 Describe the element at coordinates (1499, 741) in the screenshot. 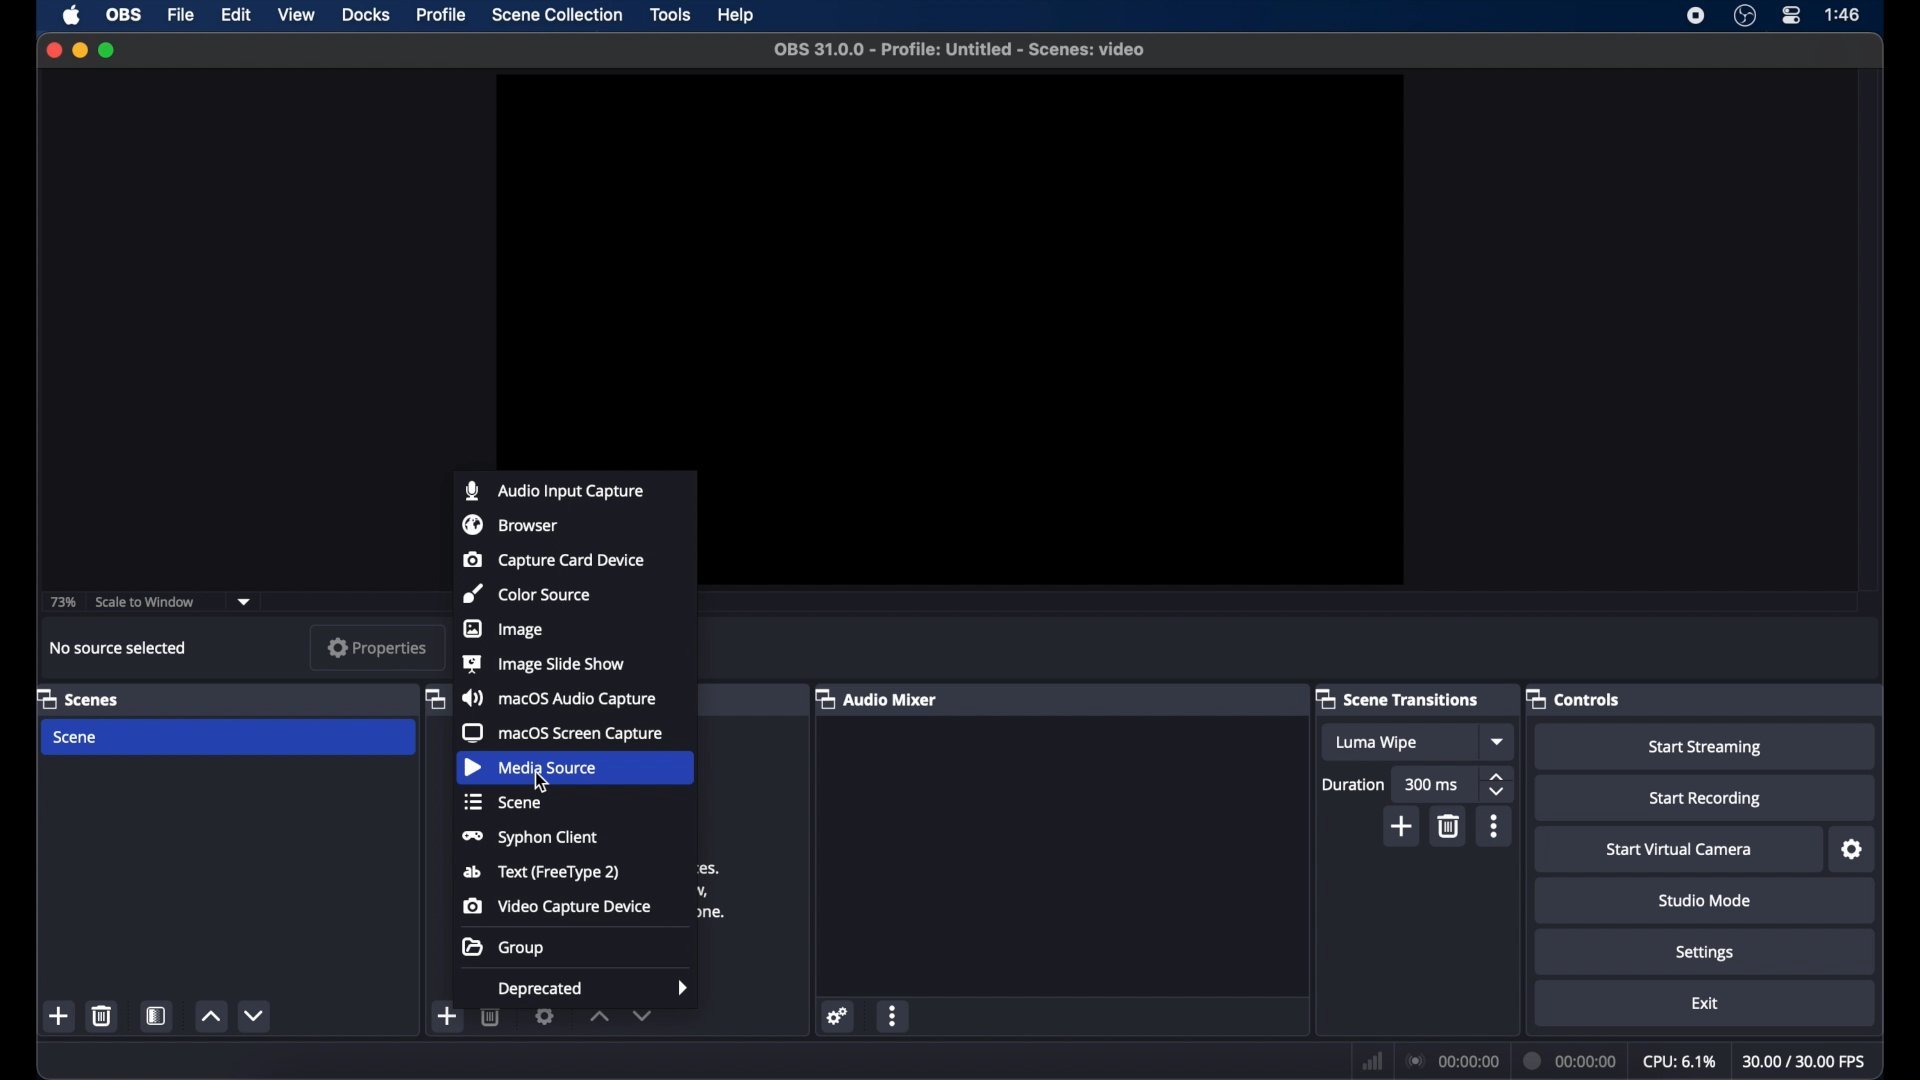

I see `dropdown` at that location.